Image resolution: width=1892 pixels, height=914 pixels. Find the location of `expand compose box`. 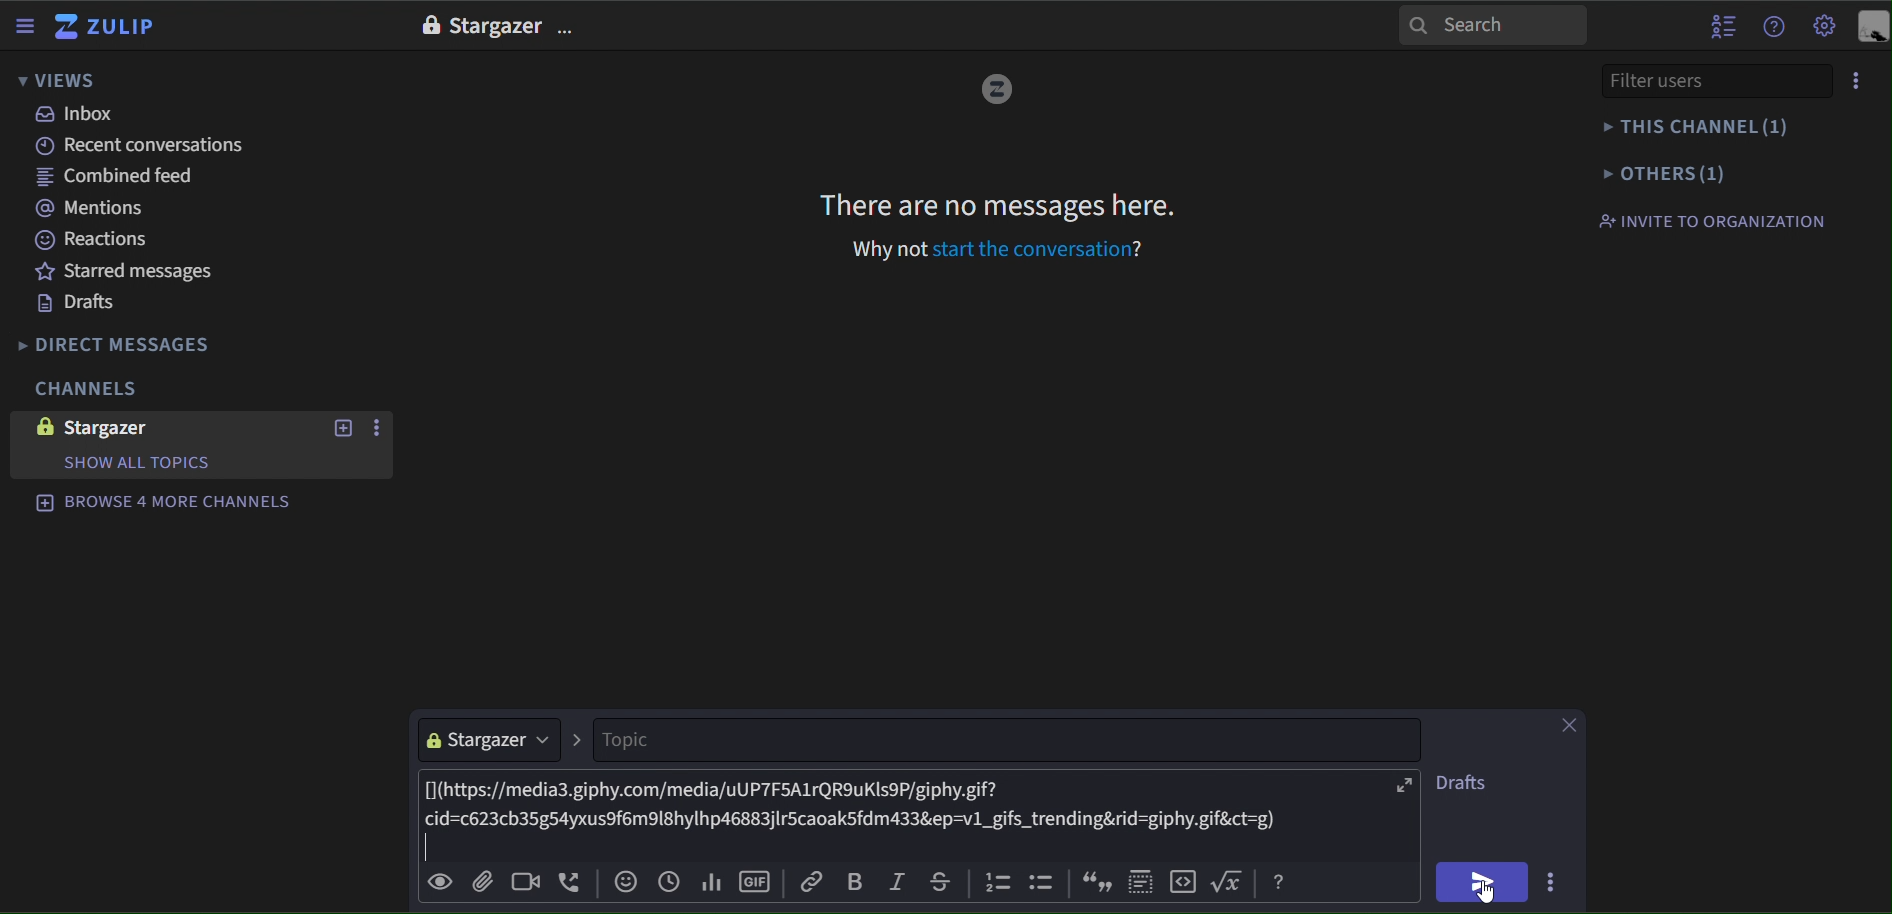

expand compose box is located at coordinates (1404, 787).